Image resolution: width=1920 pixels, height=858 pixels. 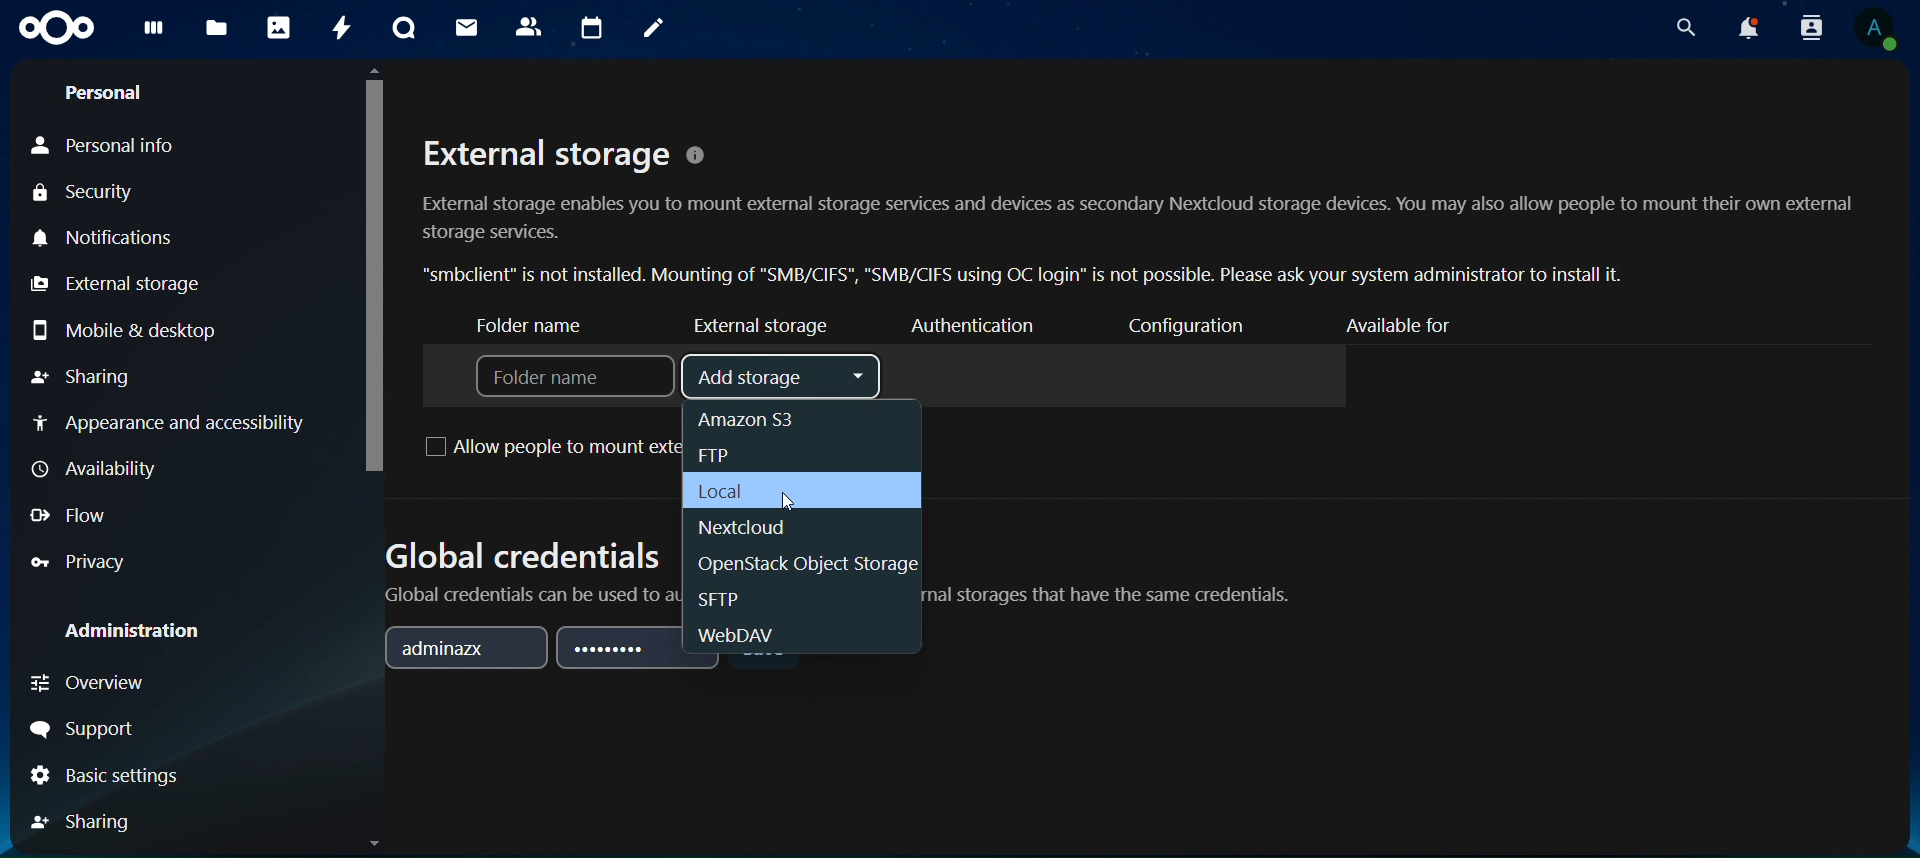 What do you see at coordinates (1193, 328) in the screenshot?
I see `configuration` at bounding box center [1193, 328].